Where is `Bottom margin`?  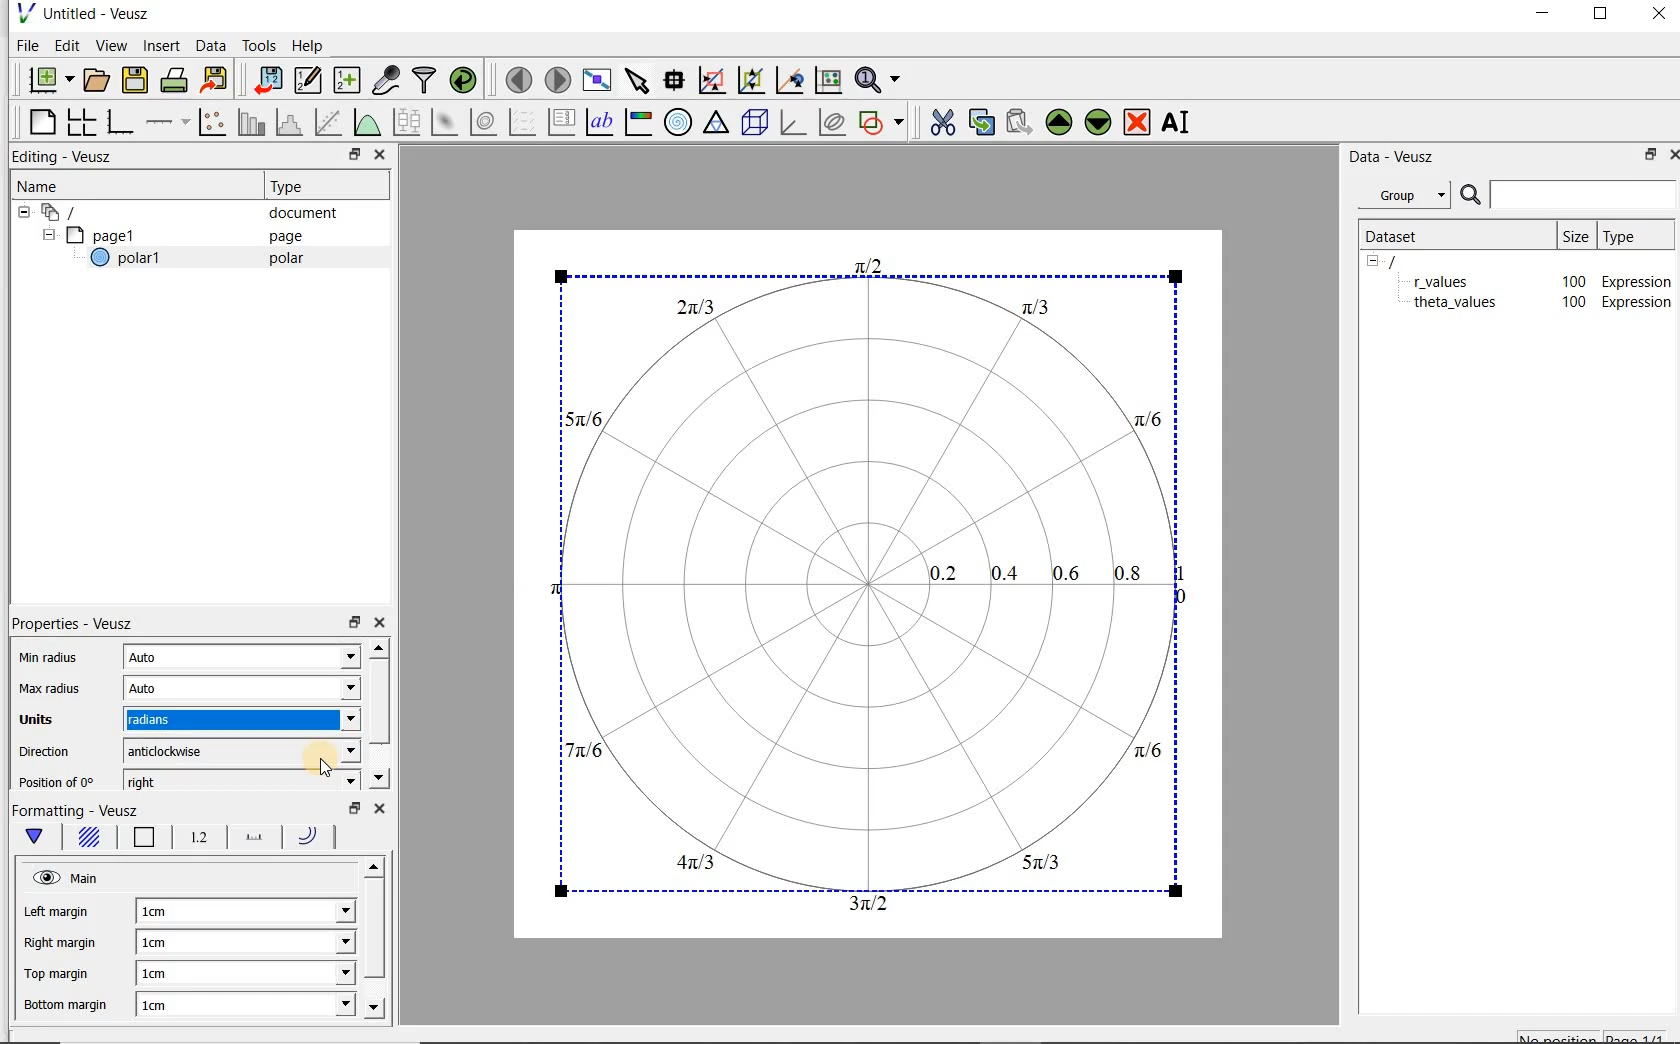
Bottom margin is located at coordinates (68, 1005).